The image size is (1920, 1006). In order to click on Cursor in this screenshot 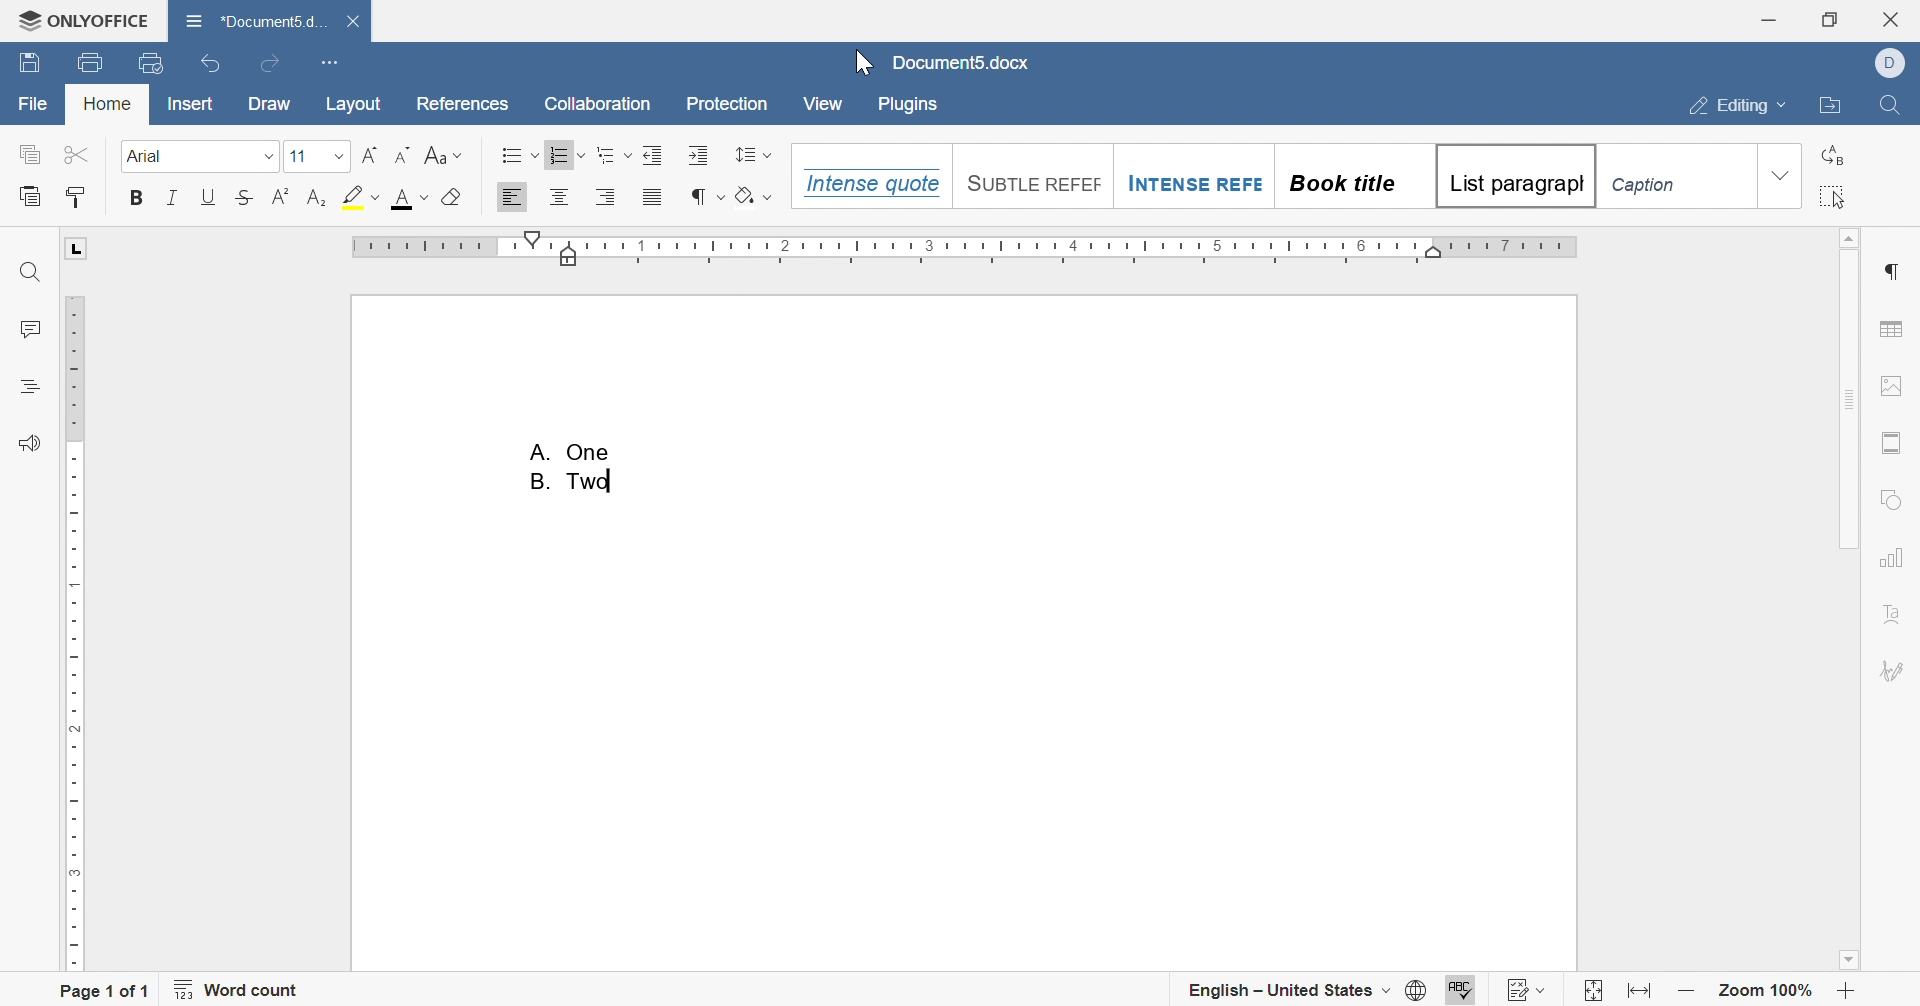, I will do `click(588, 173)`.